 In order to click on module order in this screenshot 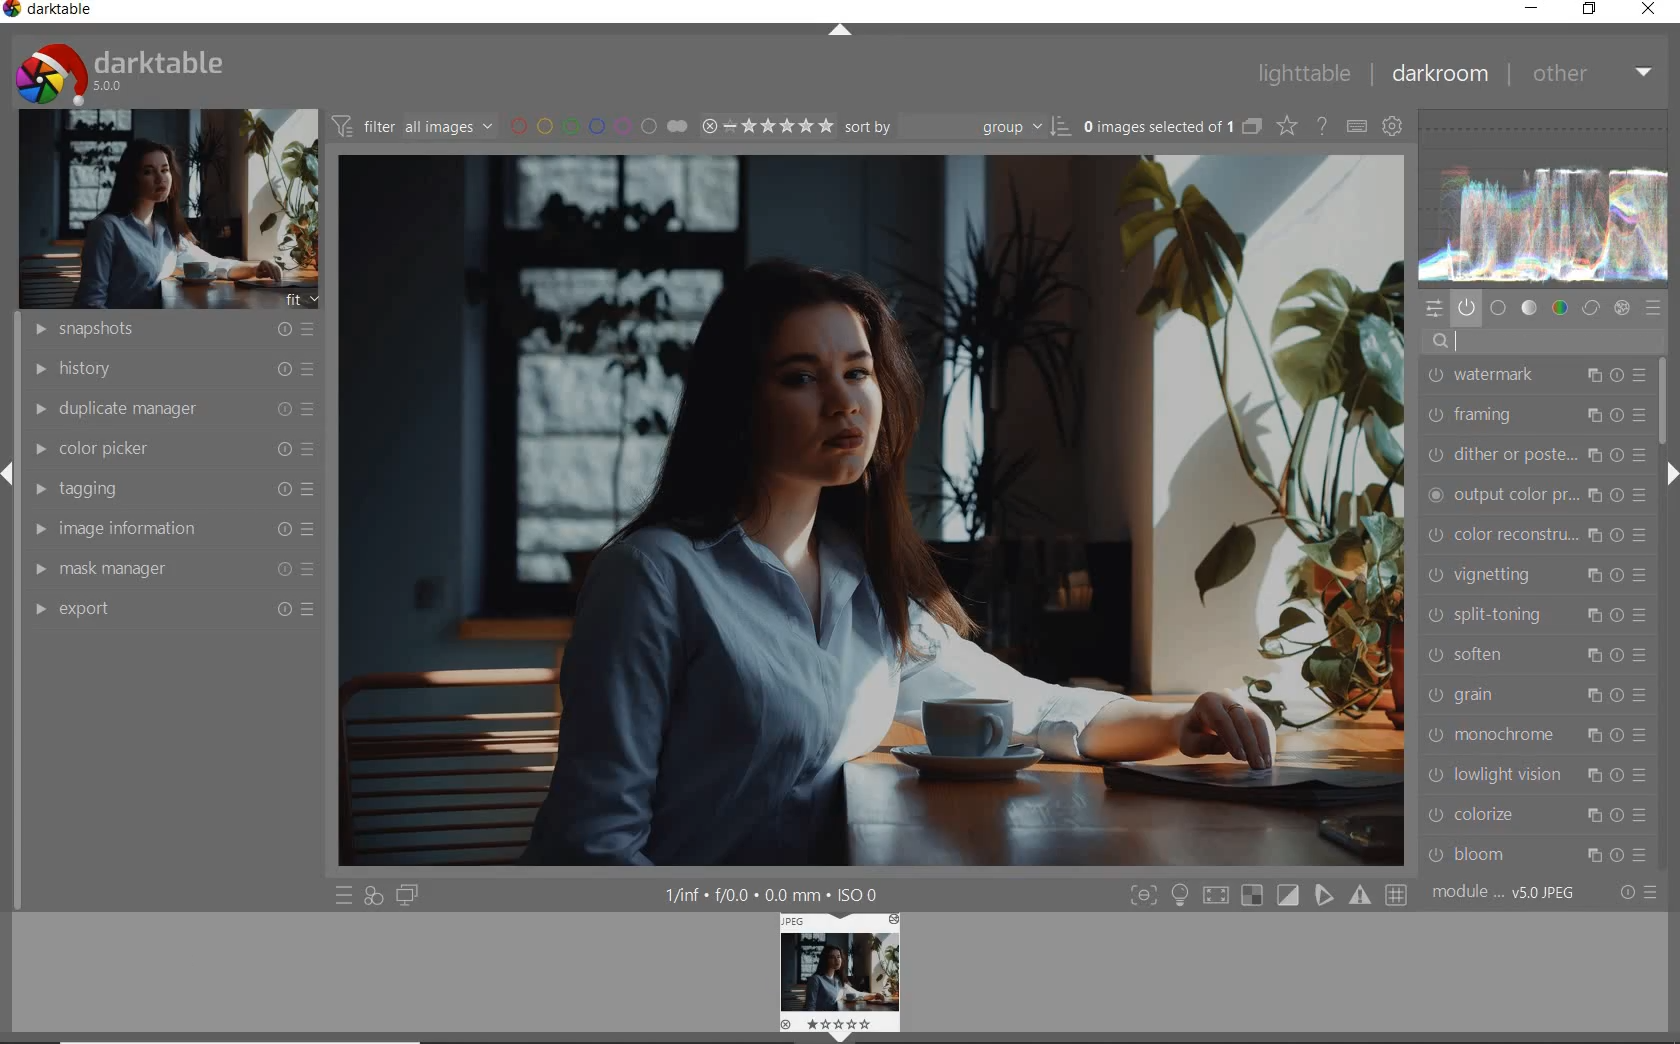, I will do `click(1510, 895)`.